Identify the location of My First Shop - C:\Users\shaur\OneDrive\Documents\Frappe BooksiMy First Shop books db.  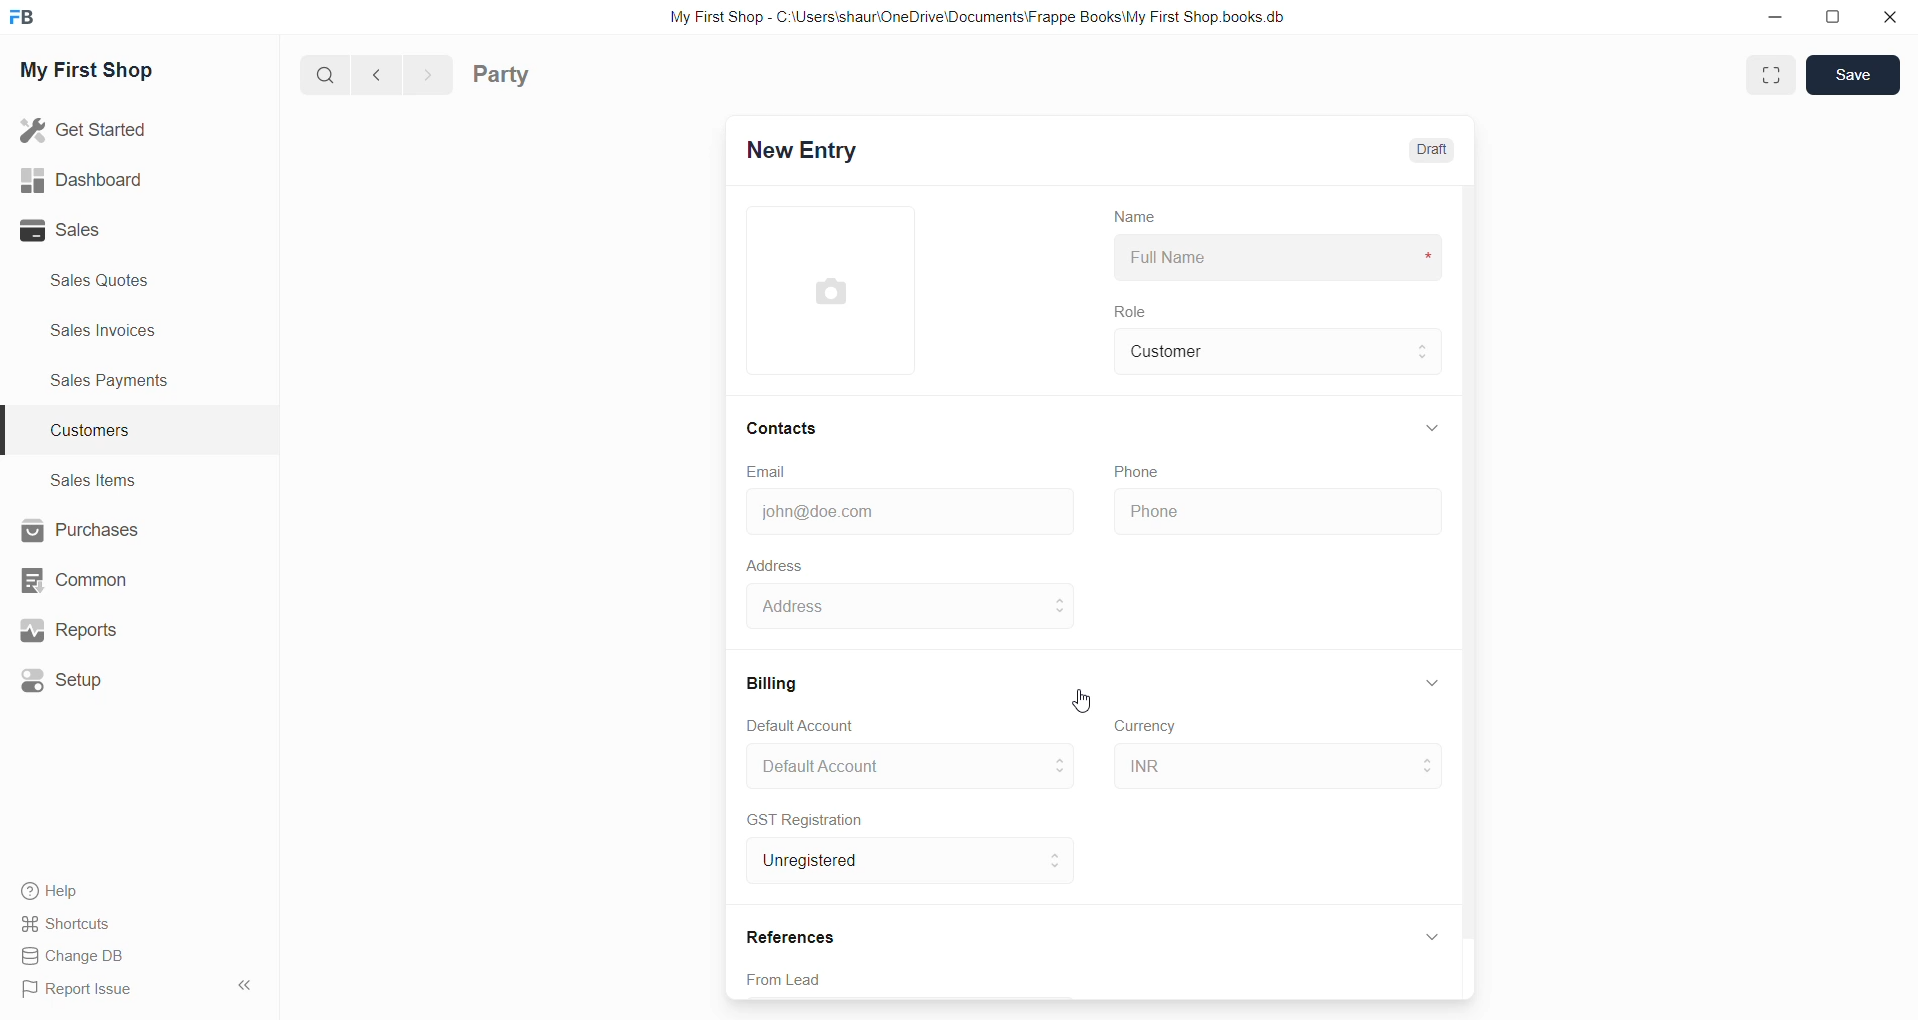
(968, 17).